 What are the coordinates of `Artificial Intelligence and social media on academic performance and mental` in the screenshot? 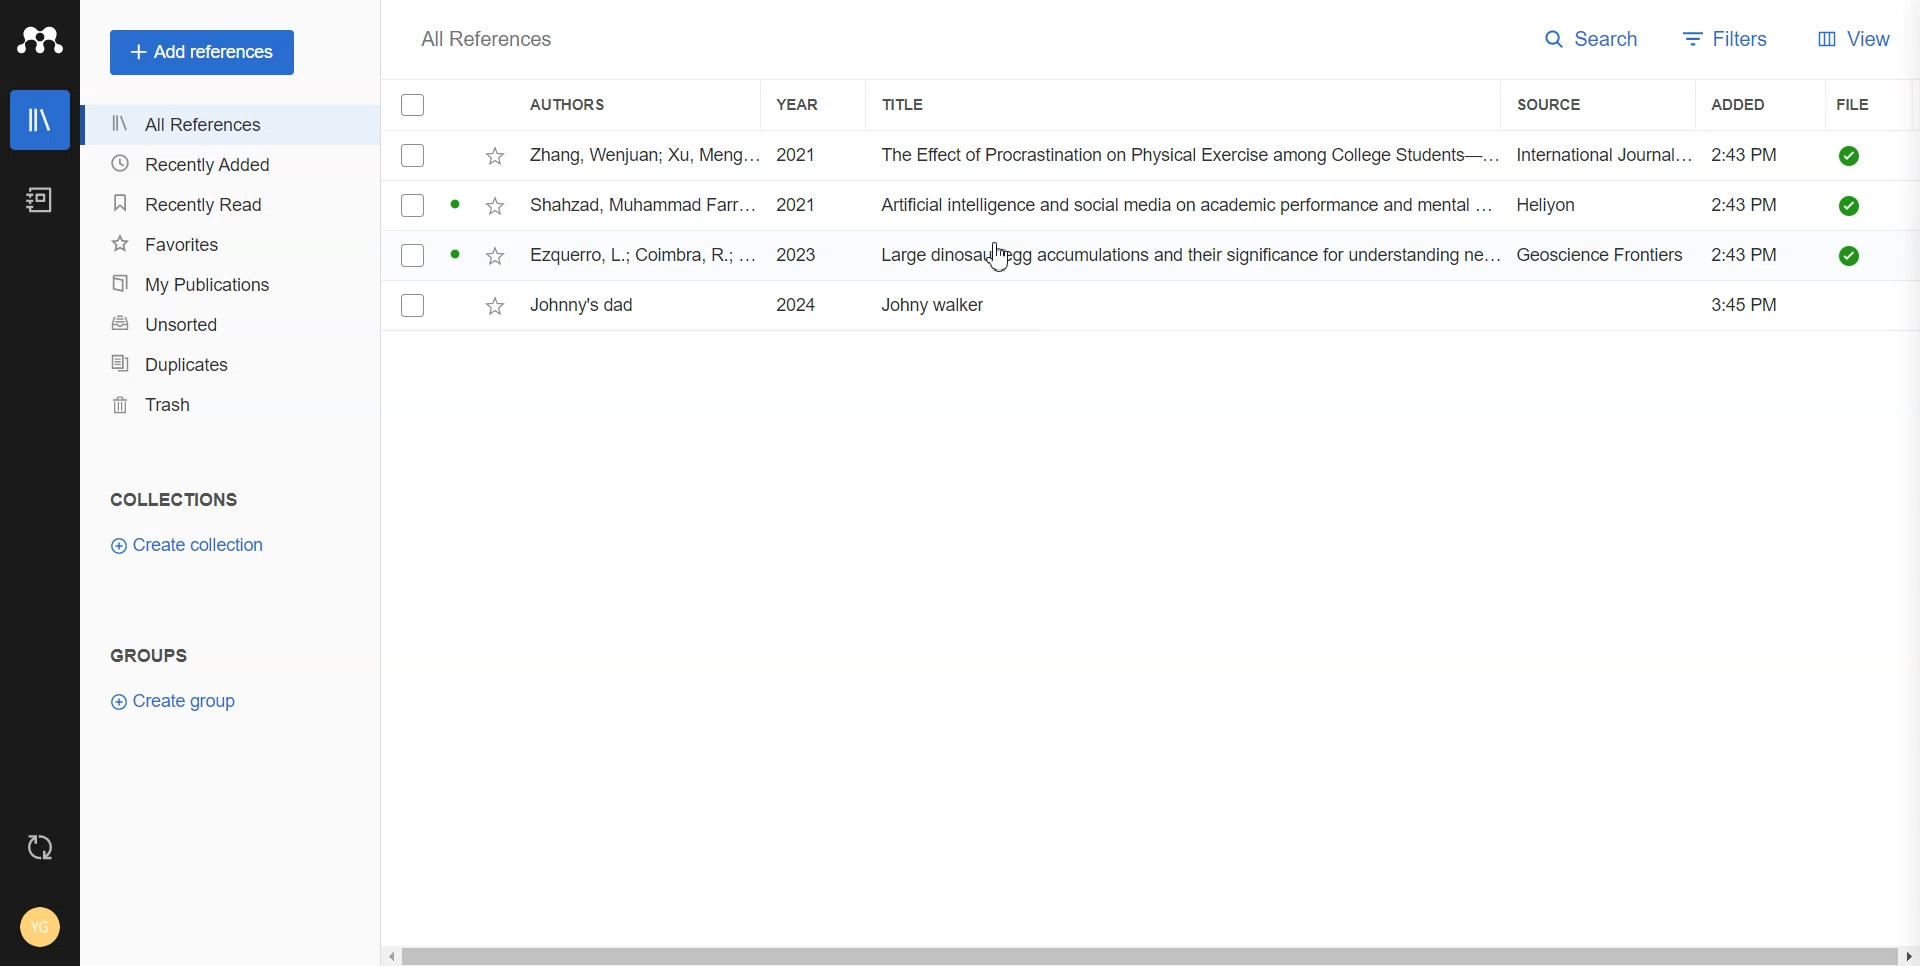 It's located at (1189, 205).